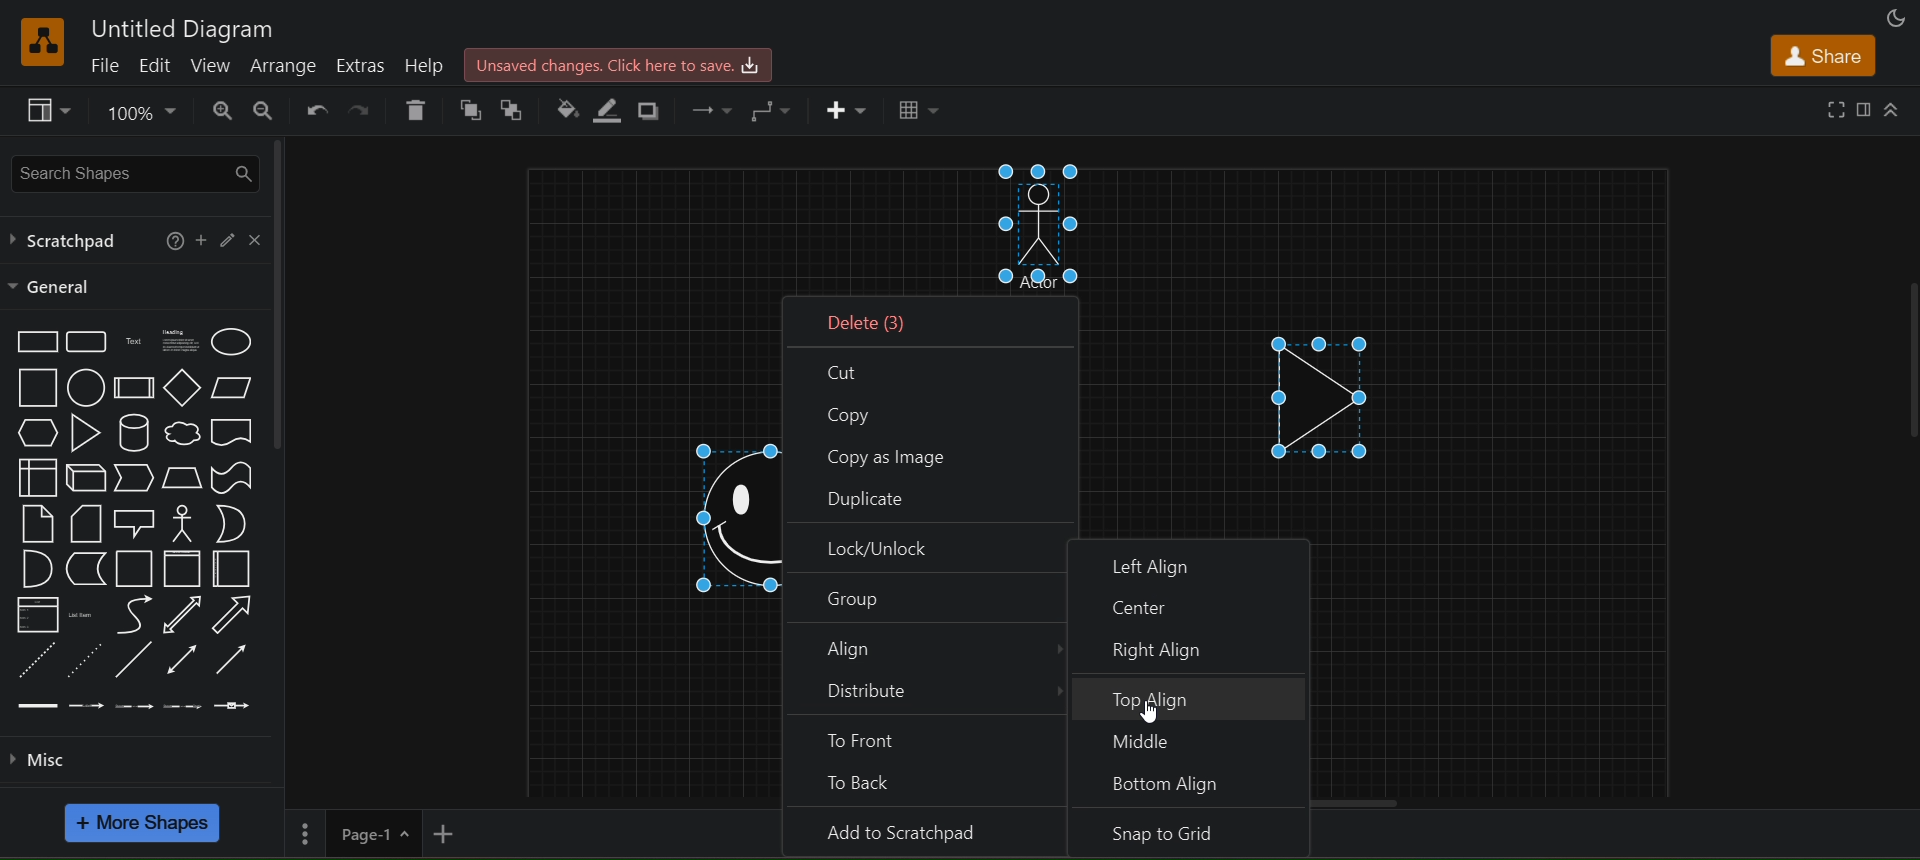  Describe the element at coordinates (178, 388) in the screenshot. I see `diamond` at that location.